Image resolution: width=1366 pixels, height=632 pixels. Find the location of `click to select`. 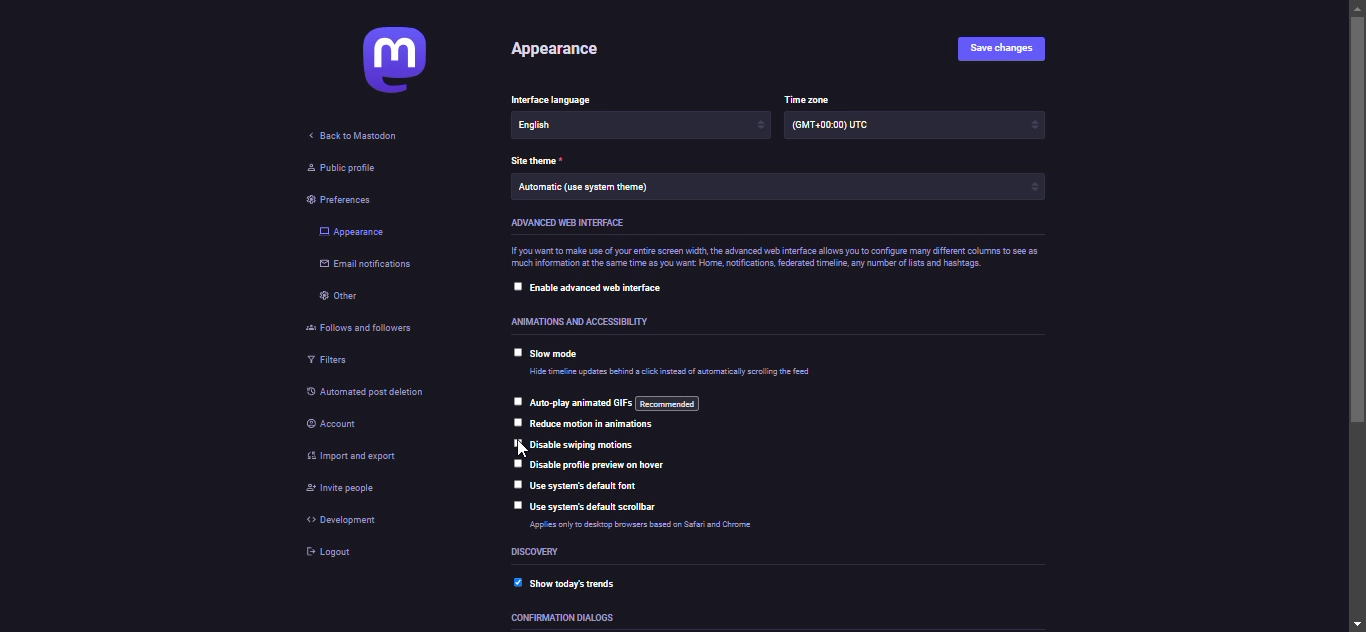

click to select is located at coordinates (518, 349).